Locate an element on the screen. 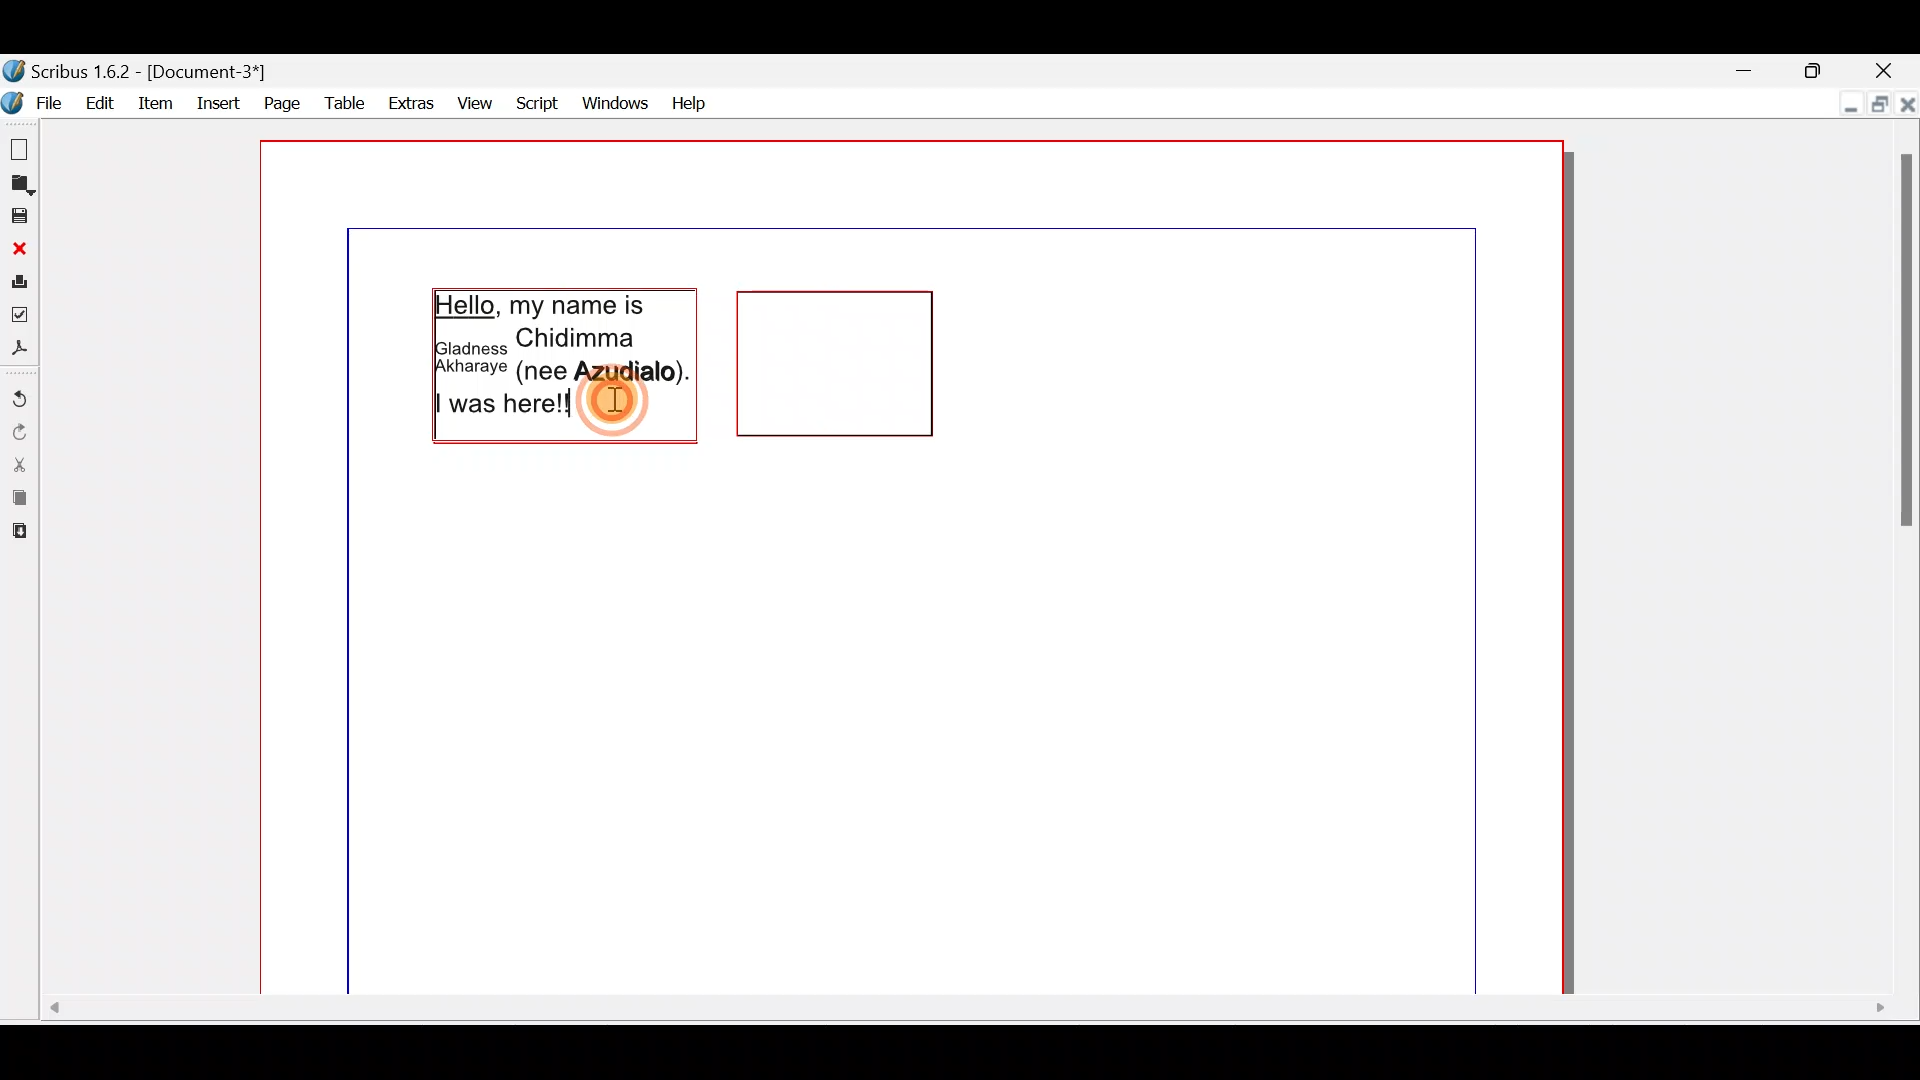 The height and width of the screenshot is (1080, 1920). Save as PDF is located at coordinates (20, 350).